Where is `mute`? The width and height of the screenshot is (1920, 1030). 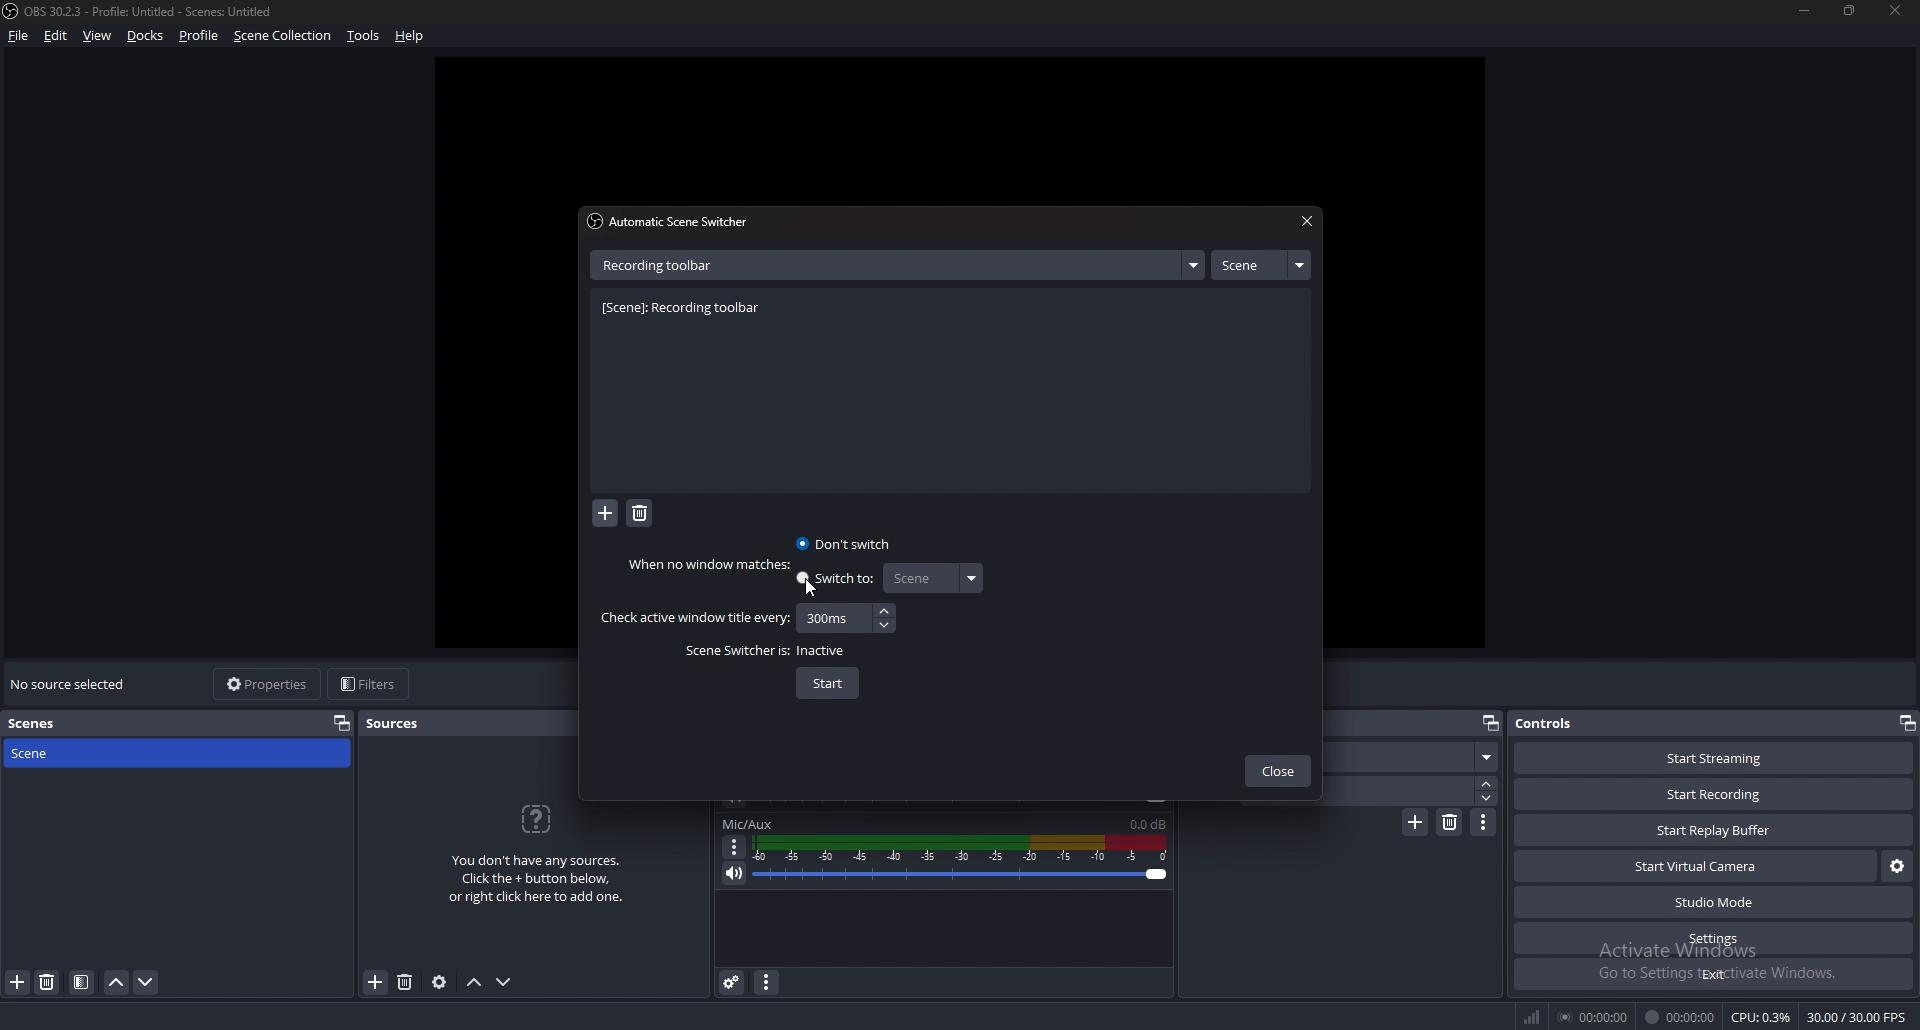
mute is located at coordinates (735, 873).